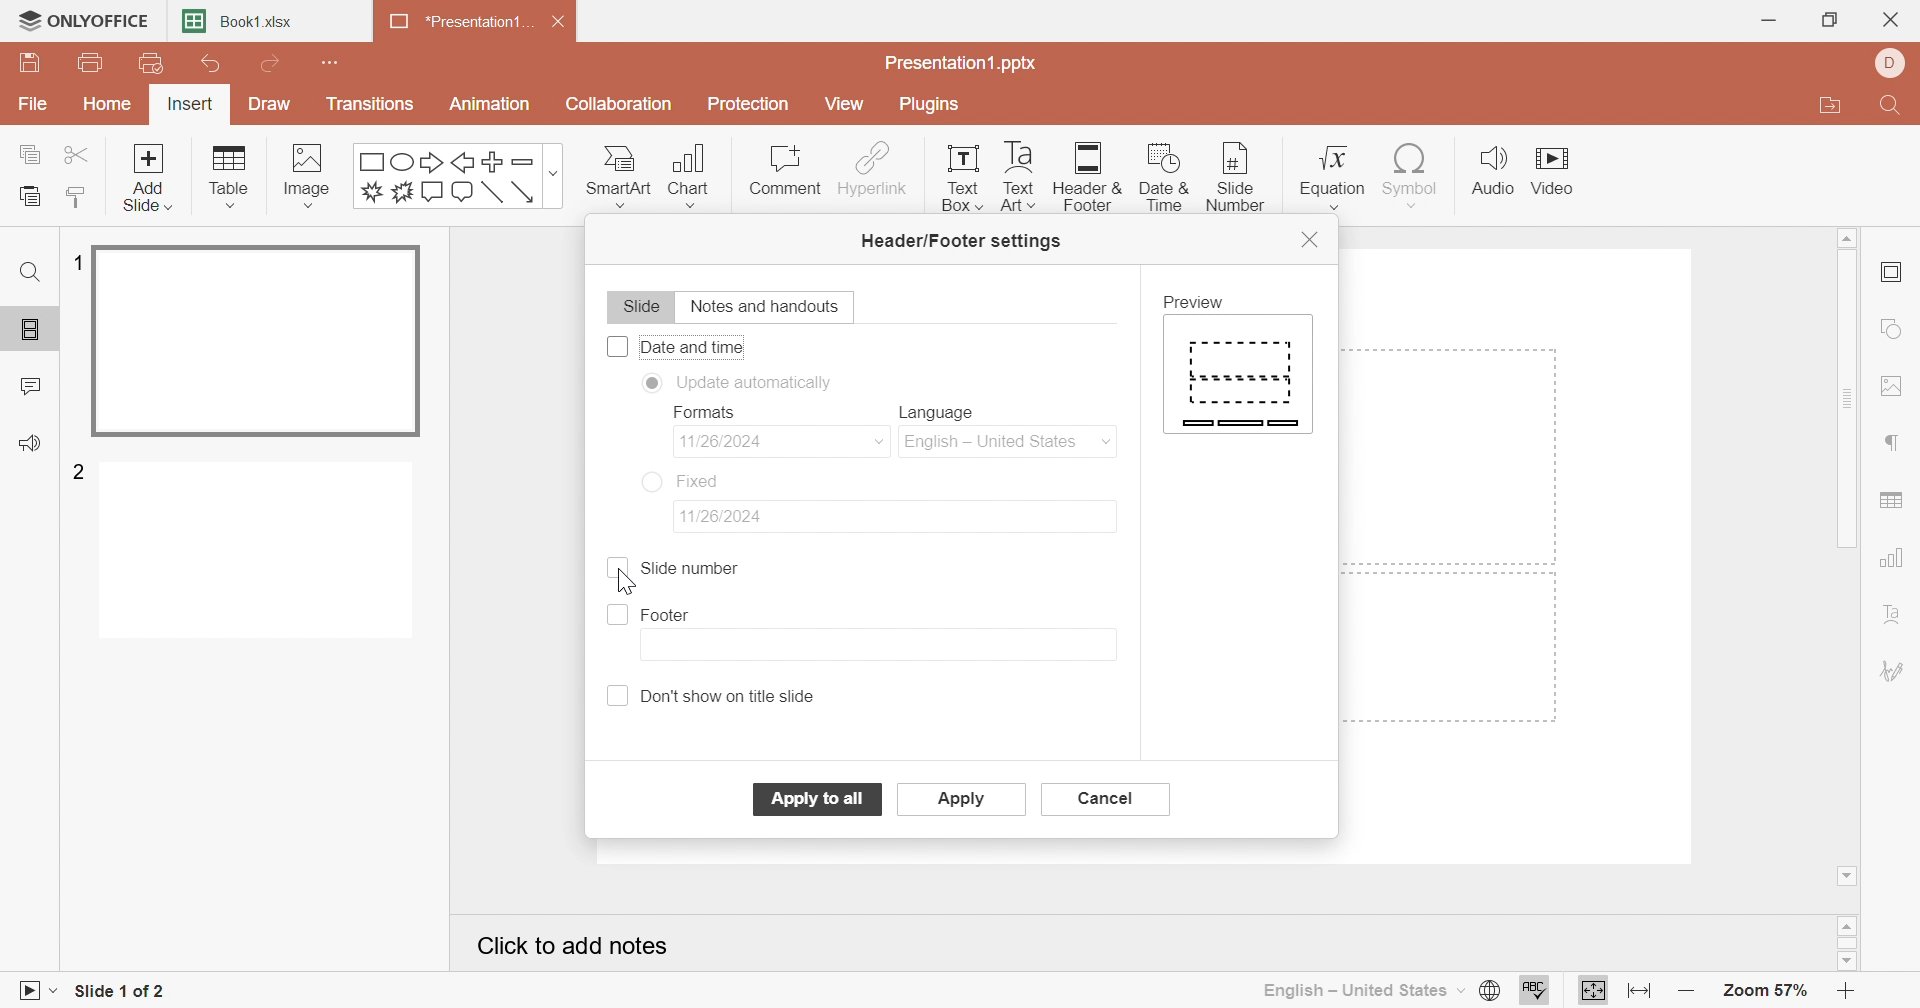 The height and width of the screenshot is (1008, 1920). Describe the element at coordinates (760, 381) in the screenshot. I see `Update automatically` at that location.